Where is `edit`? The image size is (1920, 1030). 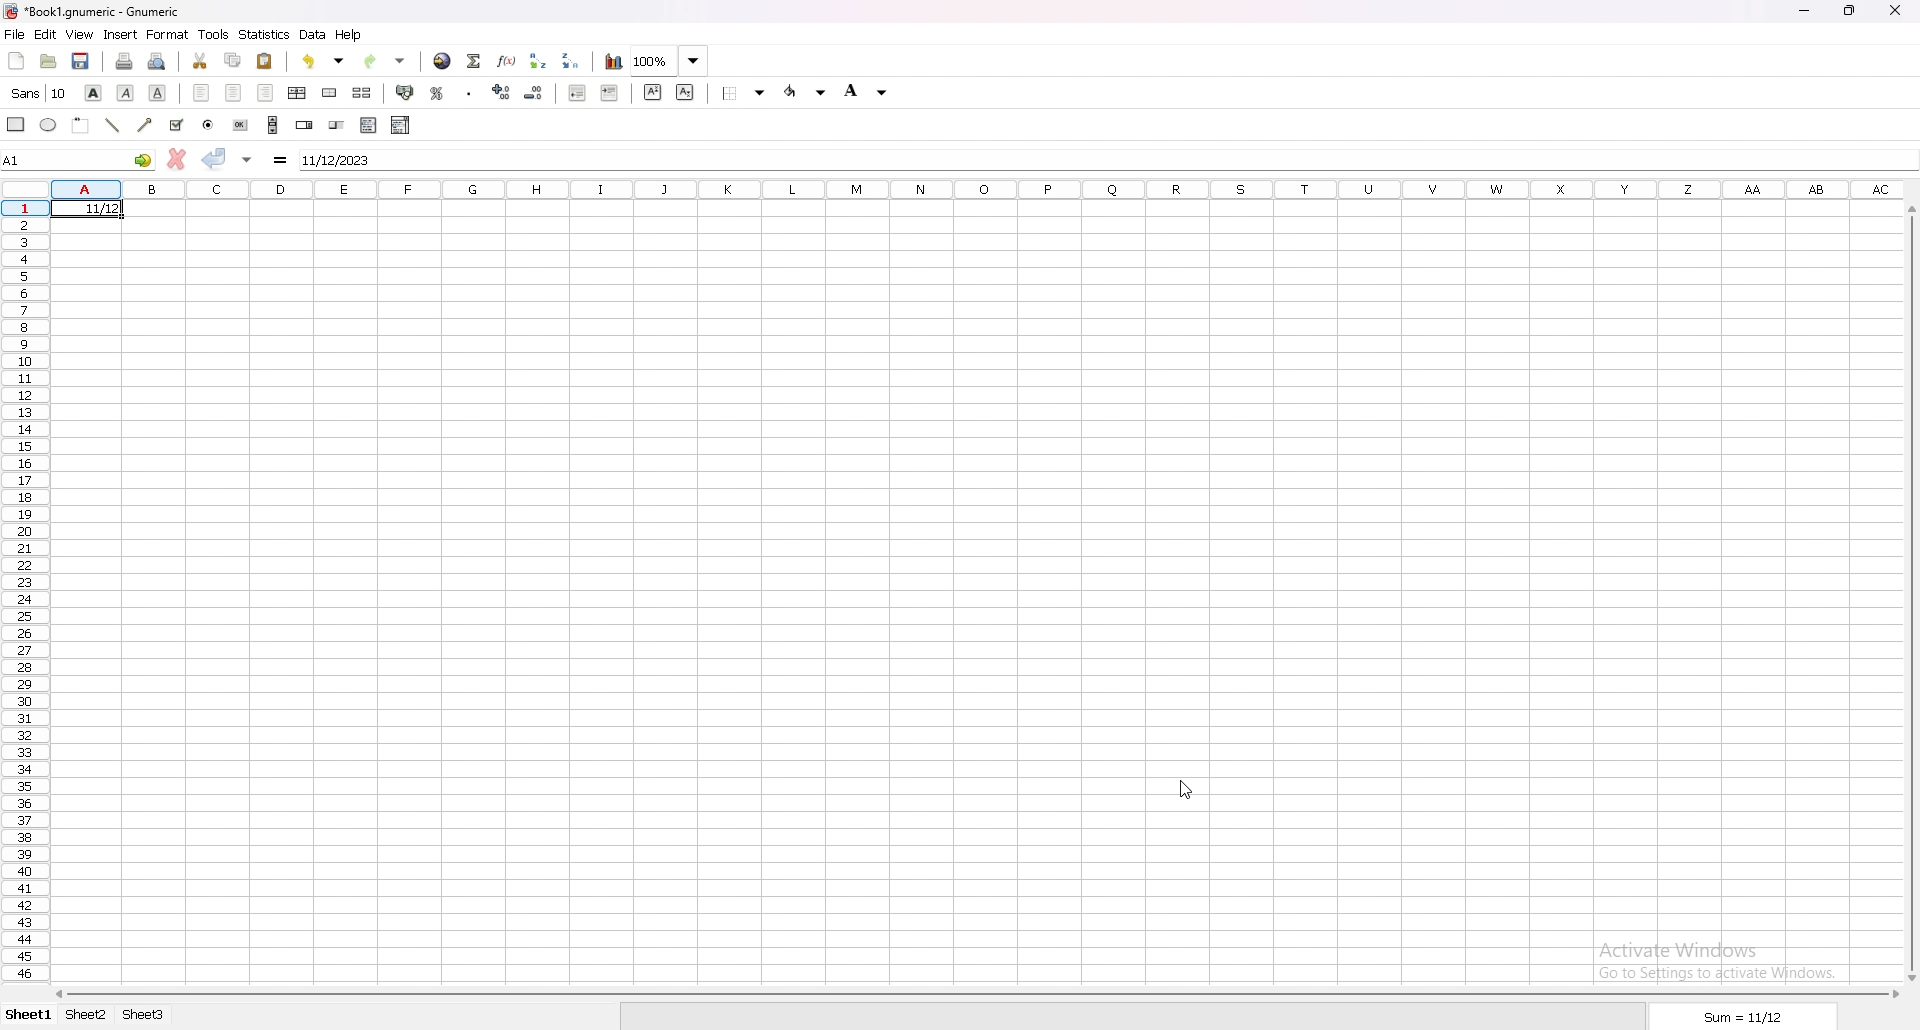 edit is located at coordinates (46, 34).